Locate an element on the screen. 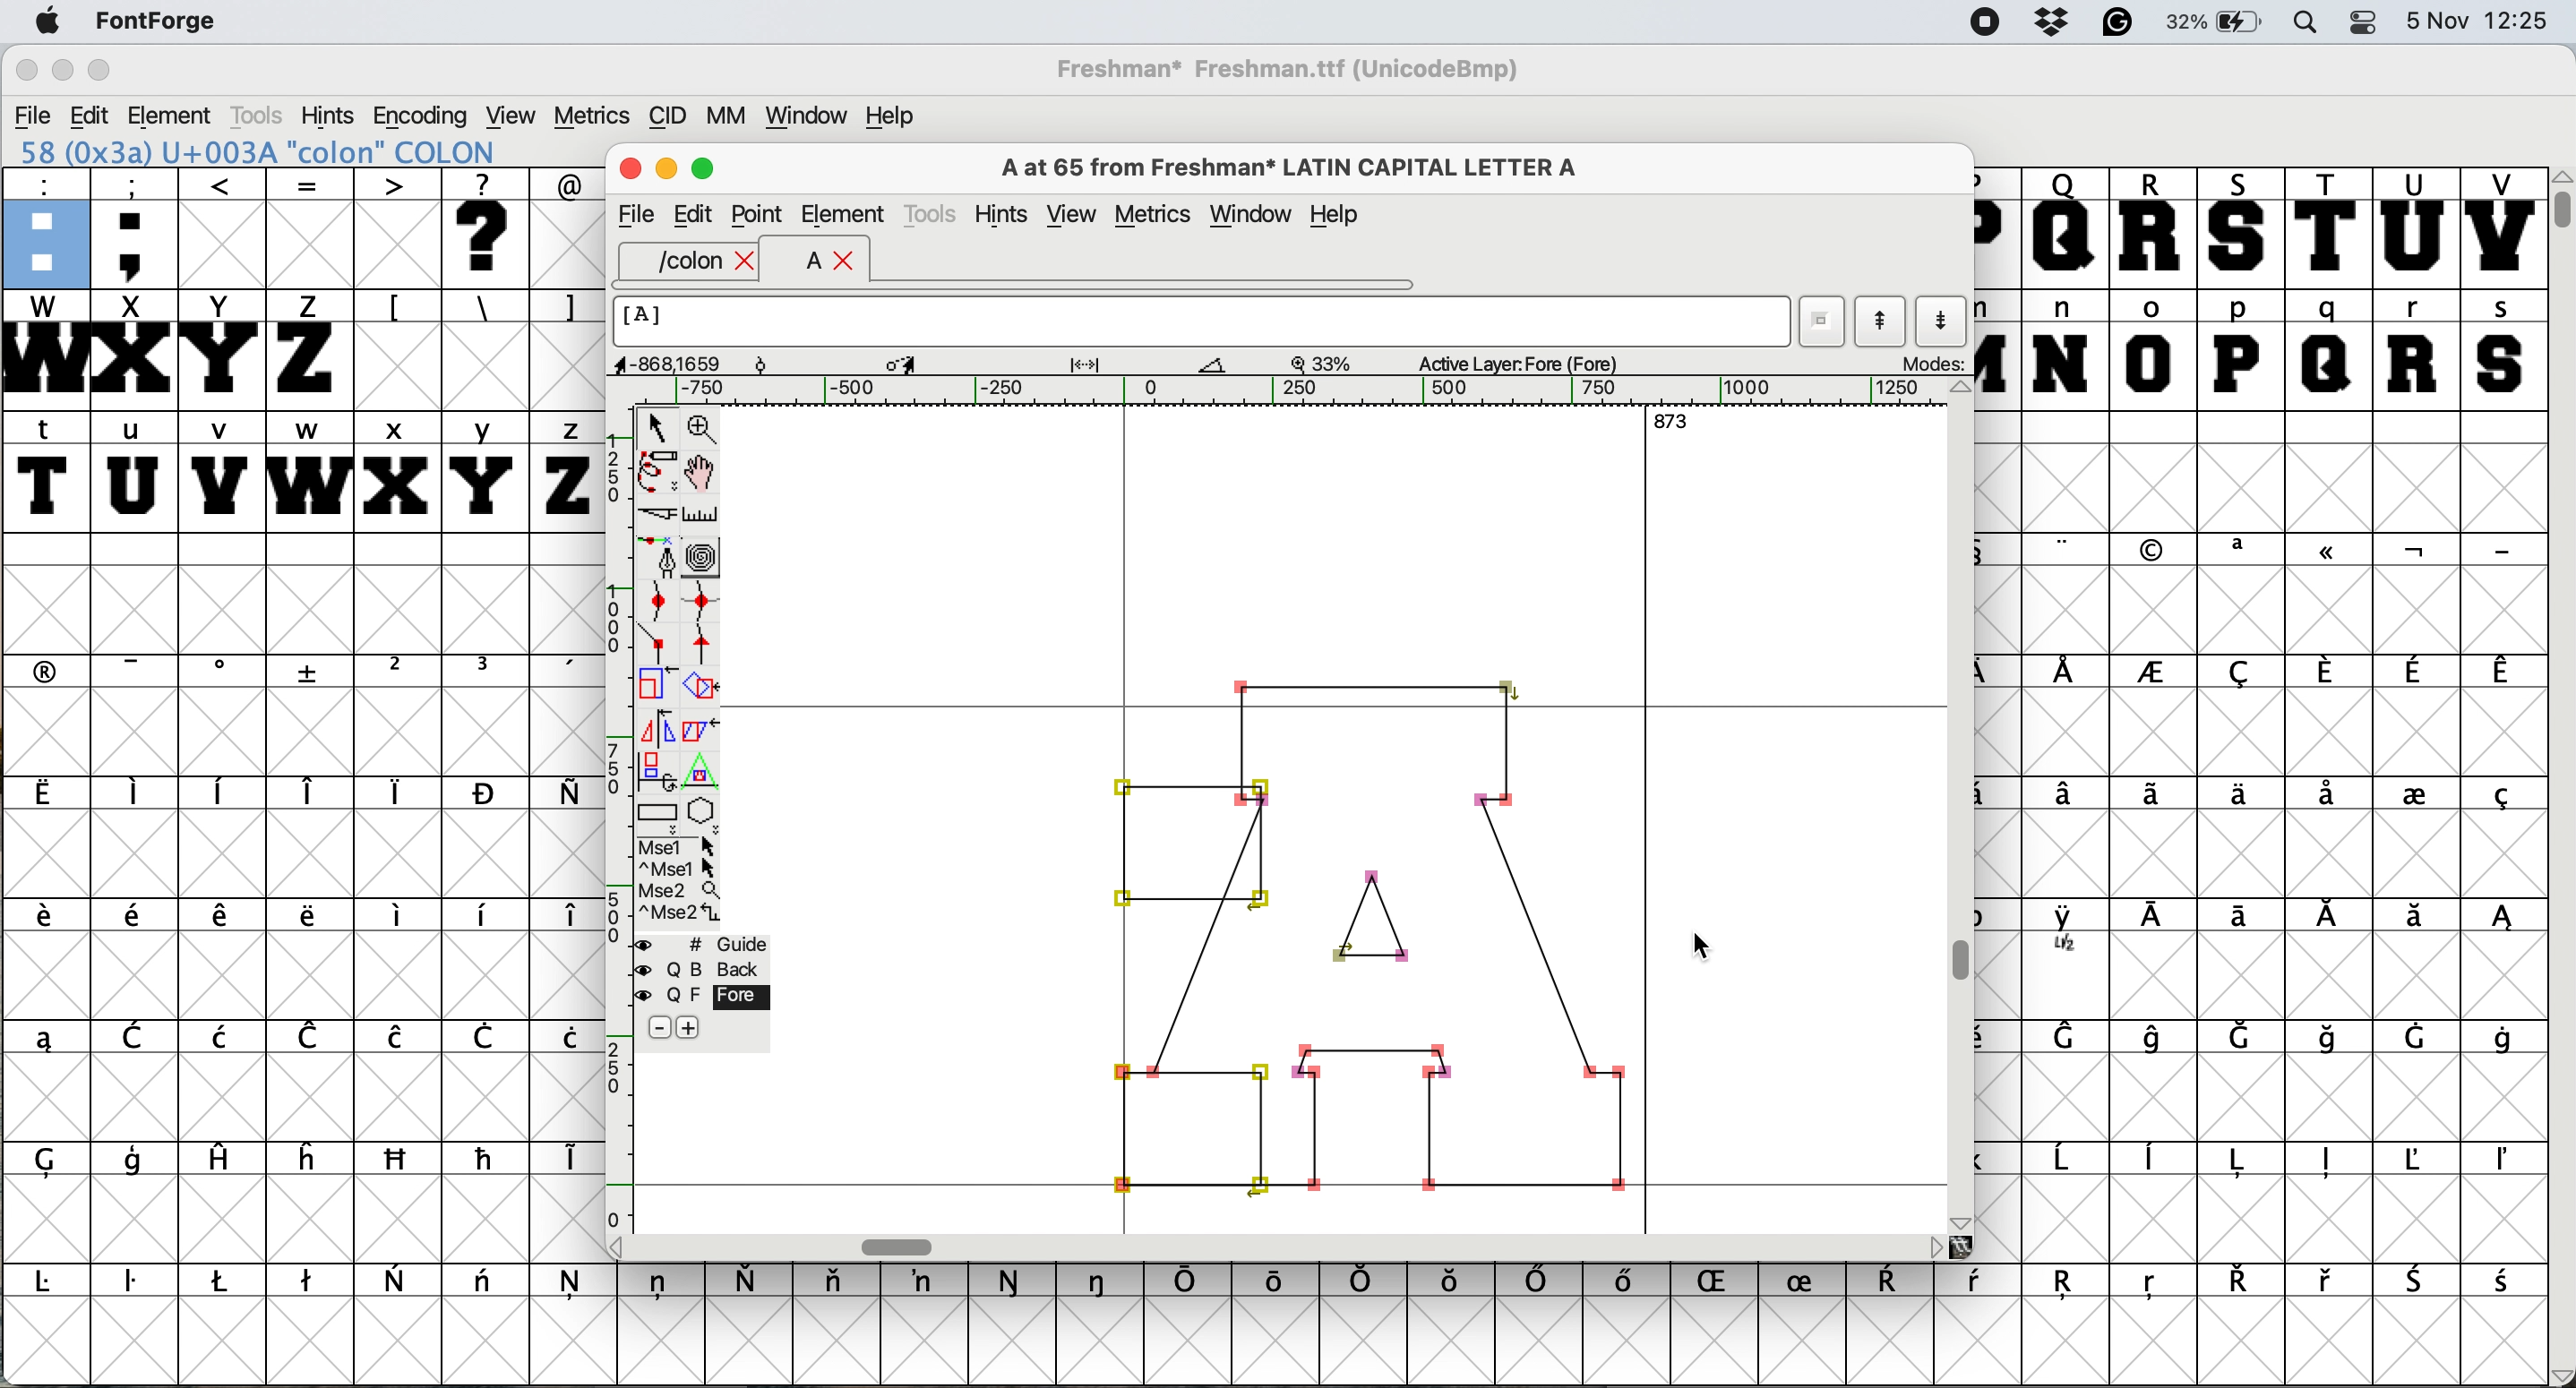 The image size is (2576, 1388). symbol is located at coordinates (227, 918).